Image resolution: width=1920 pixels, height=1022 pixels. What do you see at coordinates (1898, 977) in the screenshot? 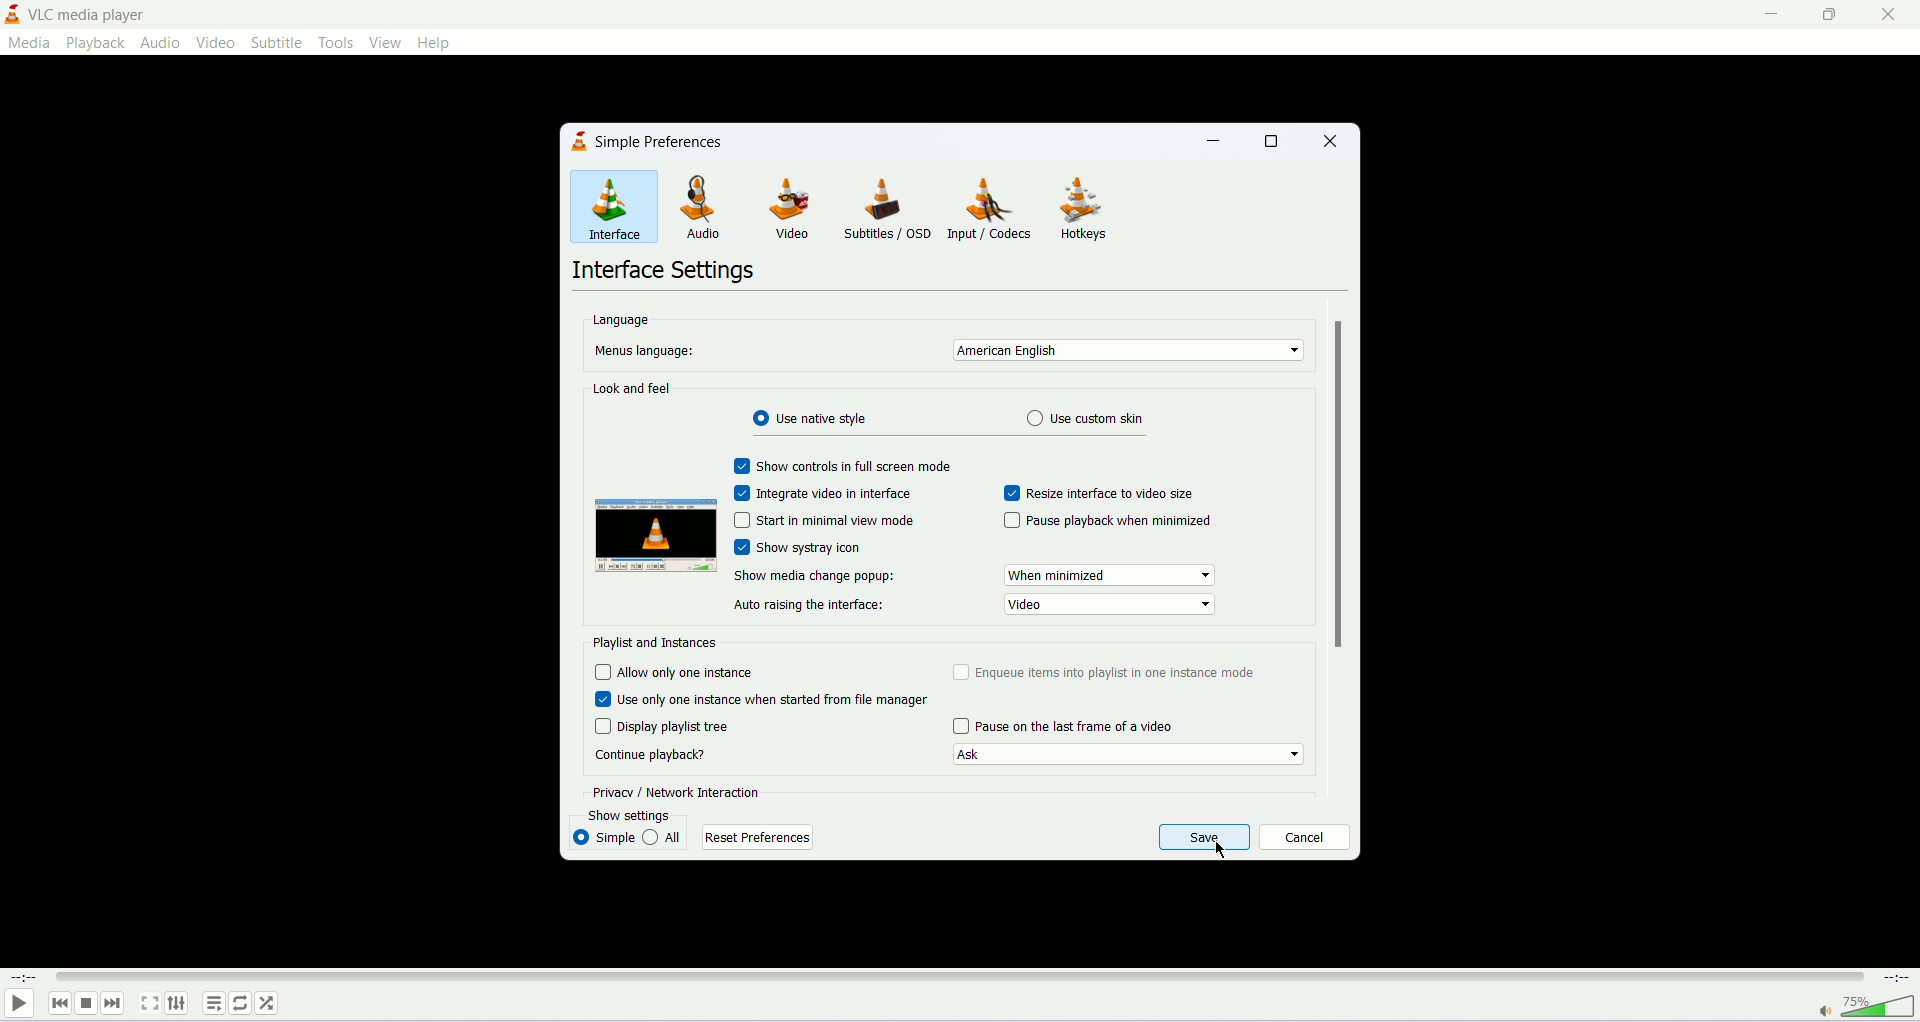
I see `time duration` at bounding box center [1898, 977].